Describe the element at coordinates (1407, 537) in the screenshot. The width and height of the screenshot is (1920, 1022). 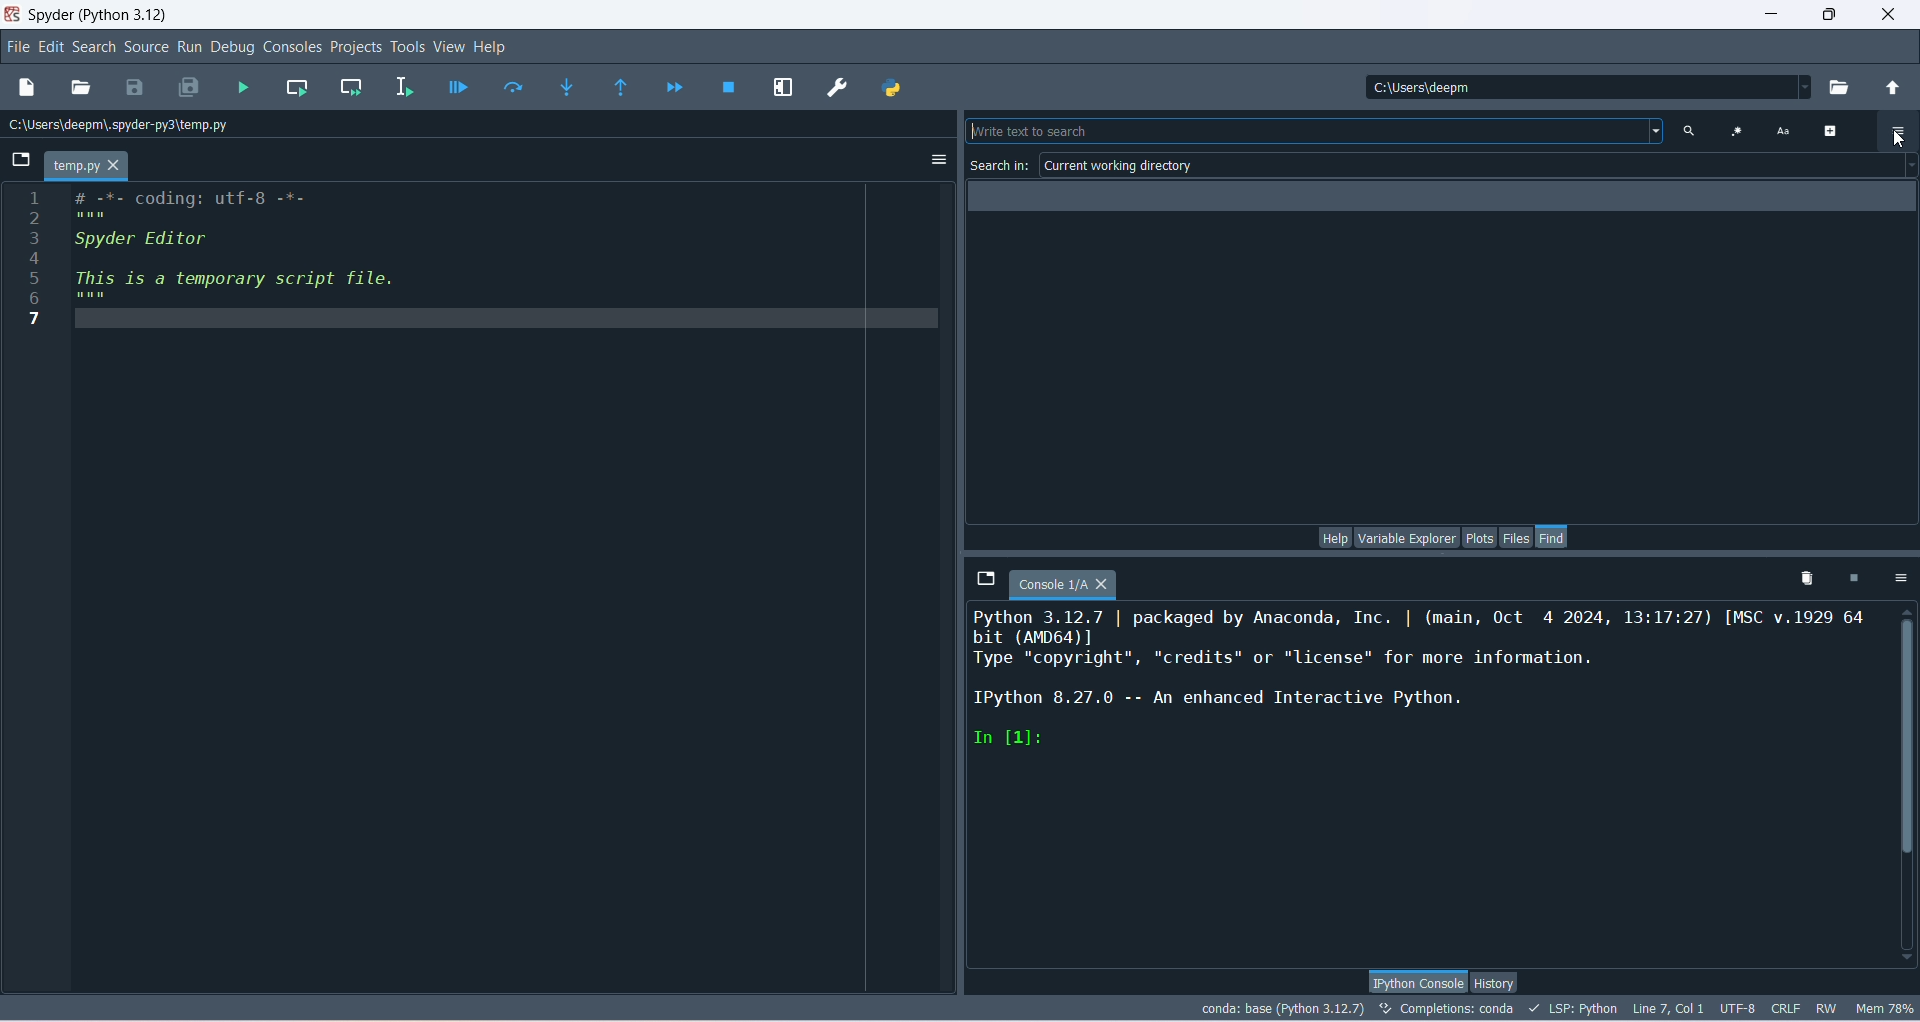
I see `variable explorer` at that location.